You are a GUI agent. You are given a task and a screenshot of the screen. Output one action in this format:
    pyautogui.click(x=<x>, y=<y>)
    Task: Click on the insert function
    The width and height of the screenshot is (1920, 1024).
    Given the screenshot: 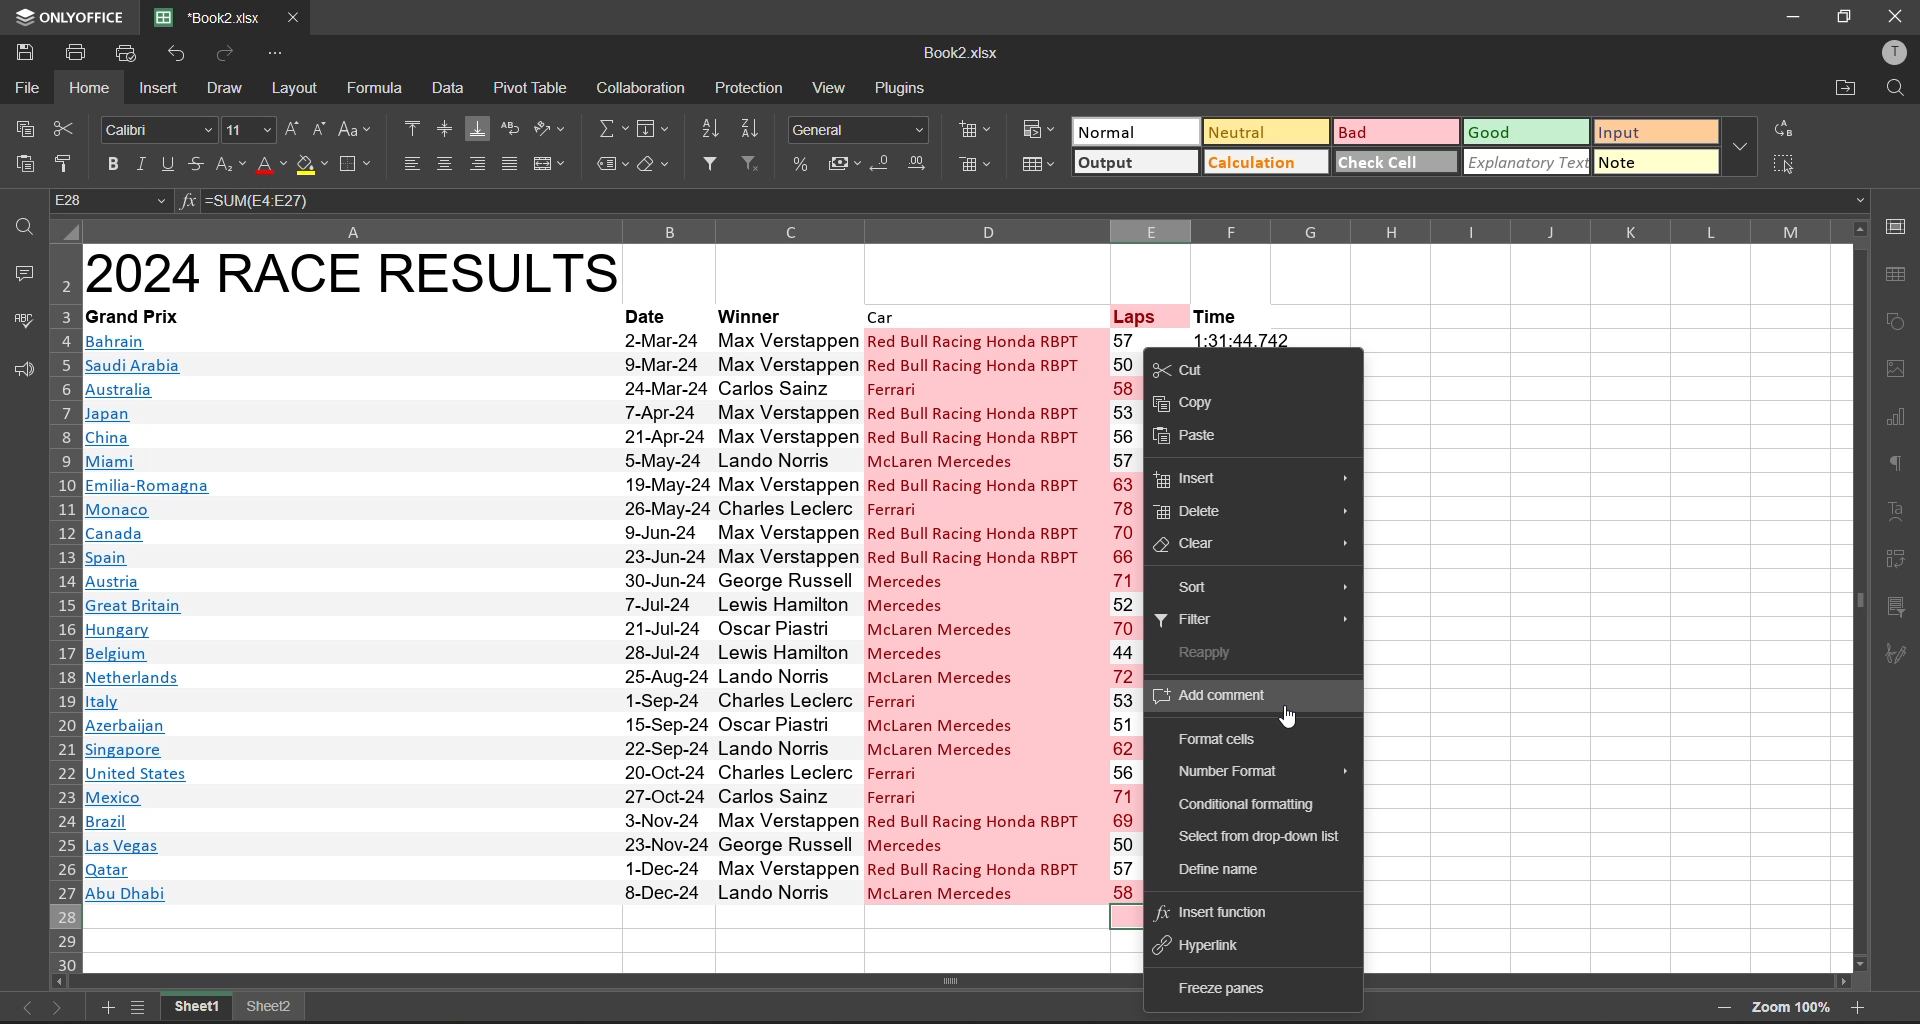 What is the action you would take?
    pyautogui.click(x=1224, y=915)
    